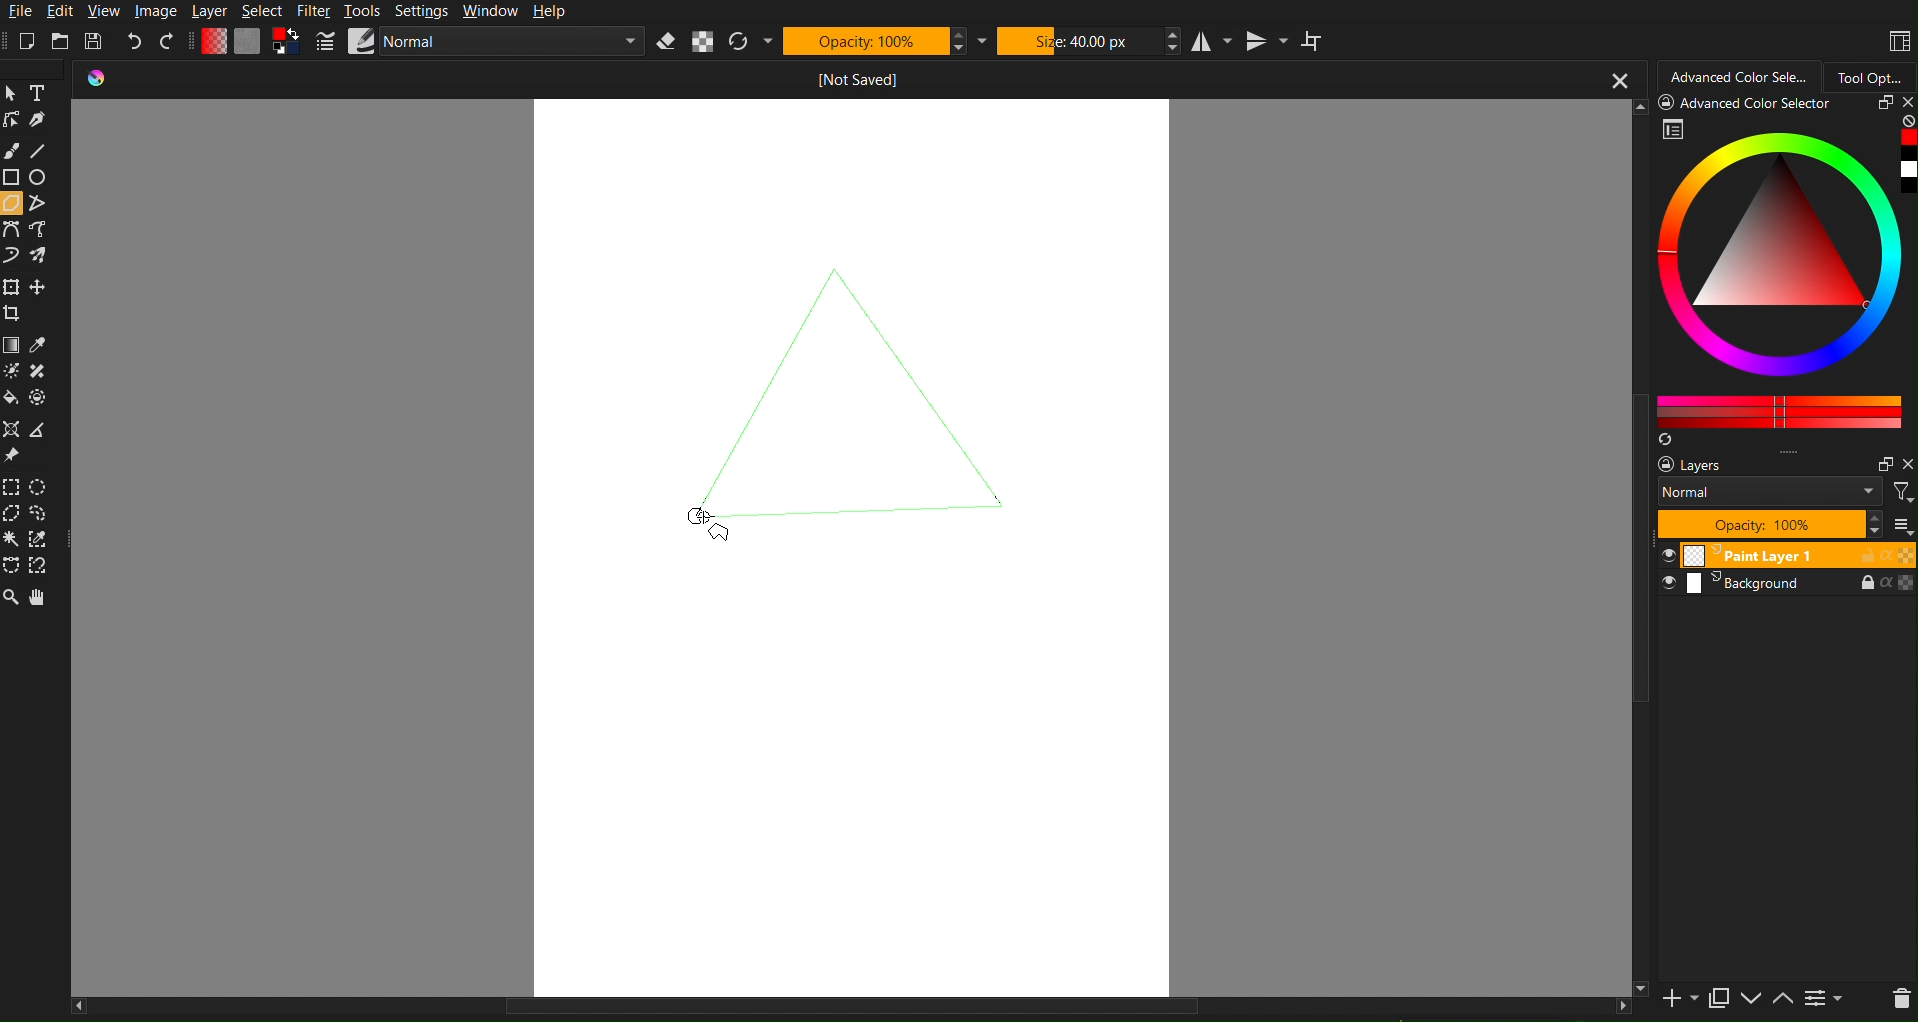 This screenshot has height=1022, width=1918. I want to click on restore panel, so click(1881, 105).